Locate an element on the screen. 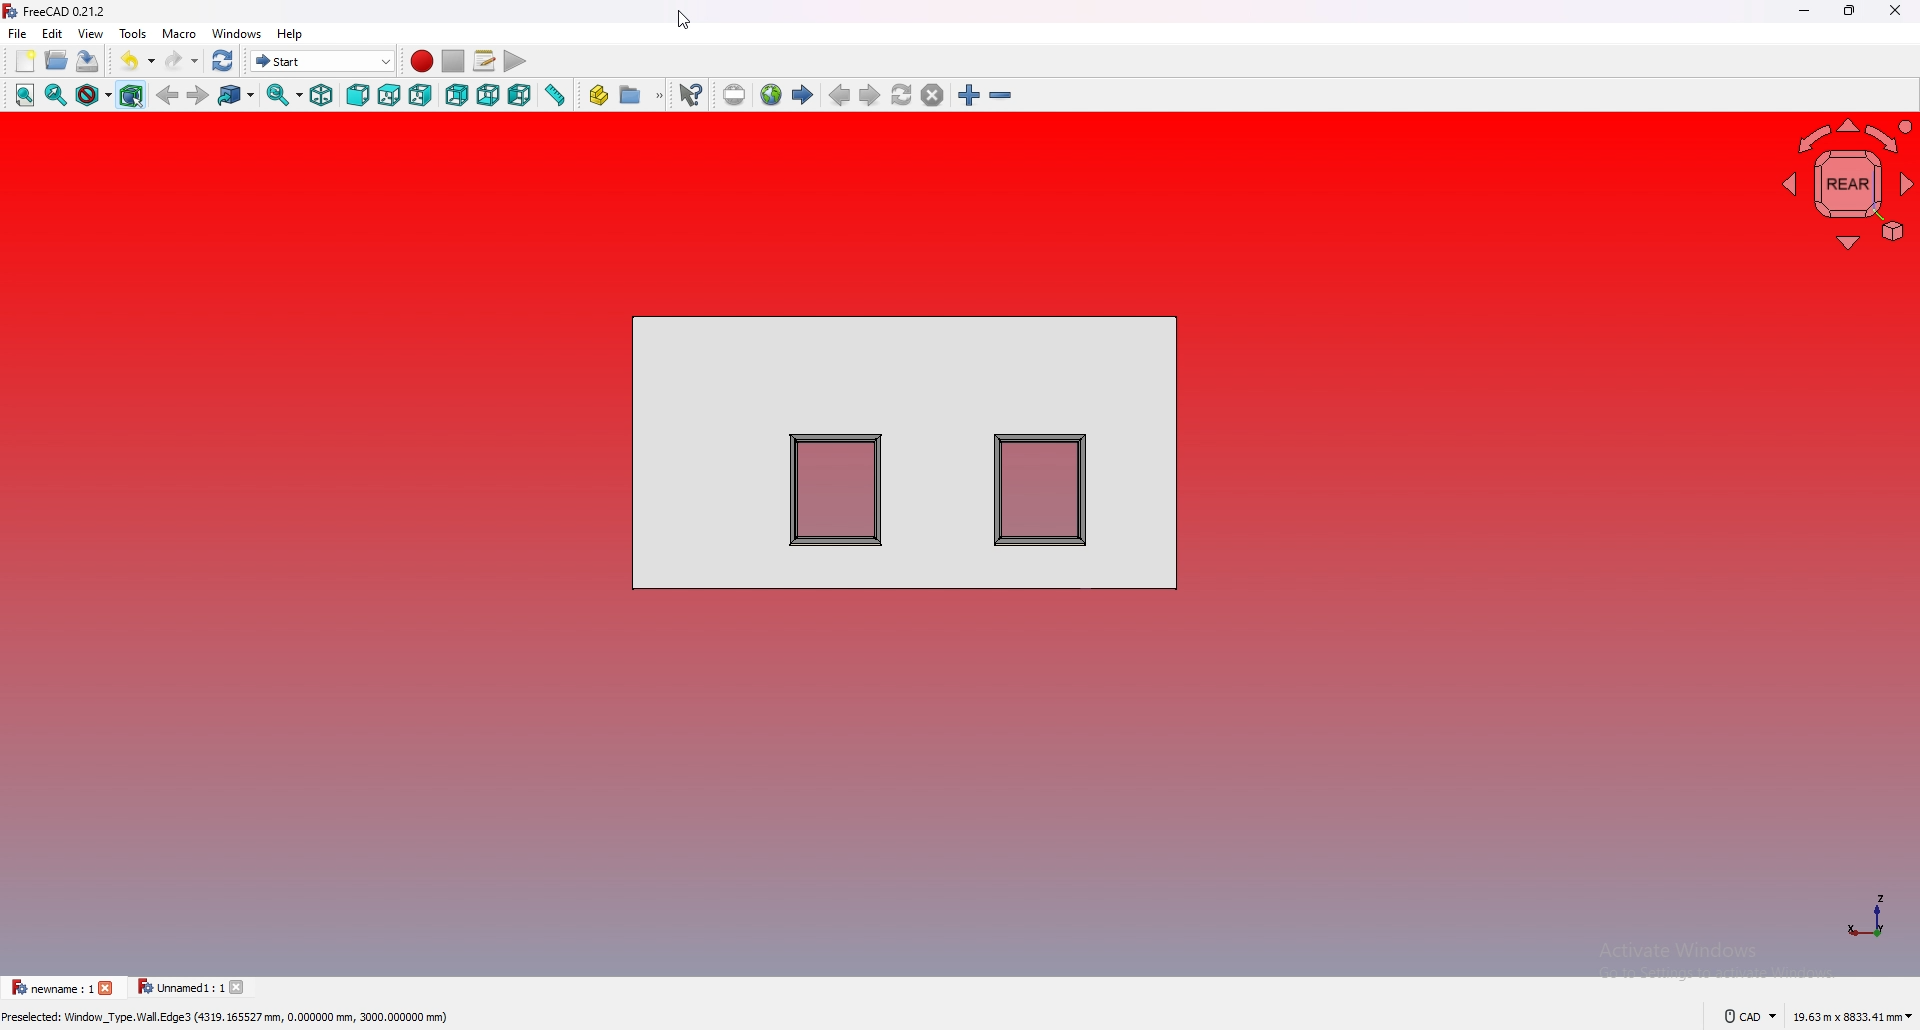 The height and width of the screenshot is (1030, 1920). macros is located at coordinates (484, 61).